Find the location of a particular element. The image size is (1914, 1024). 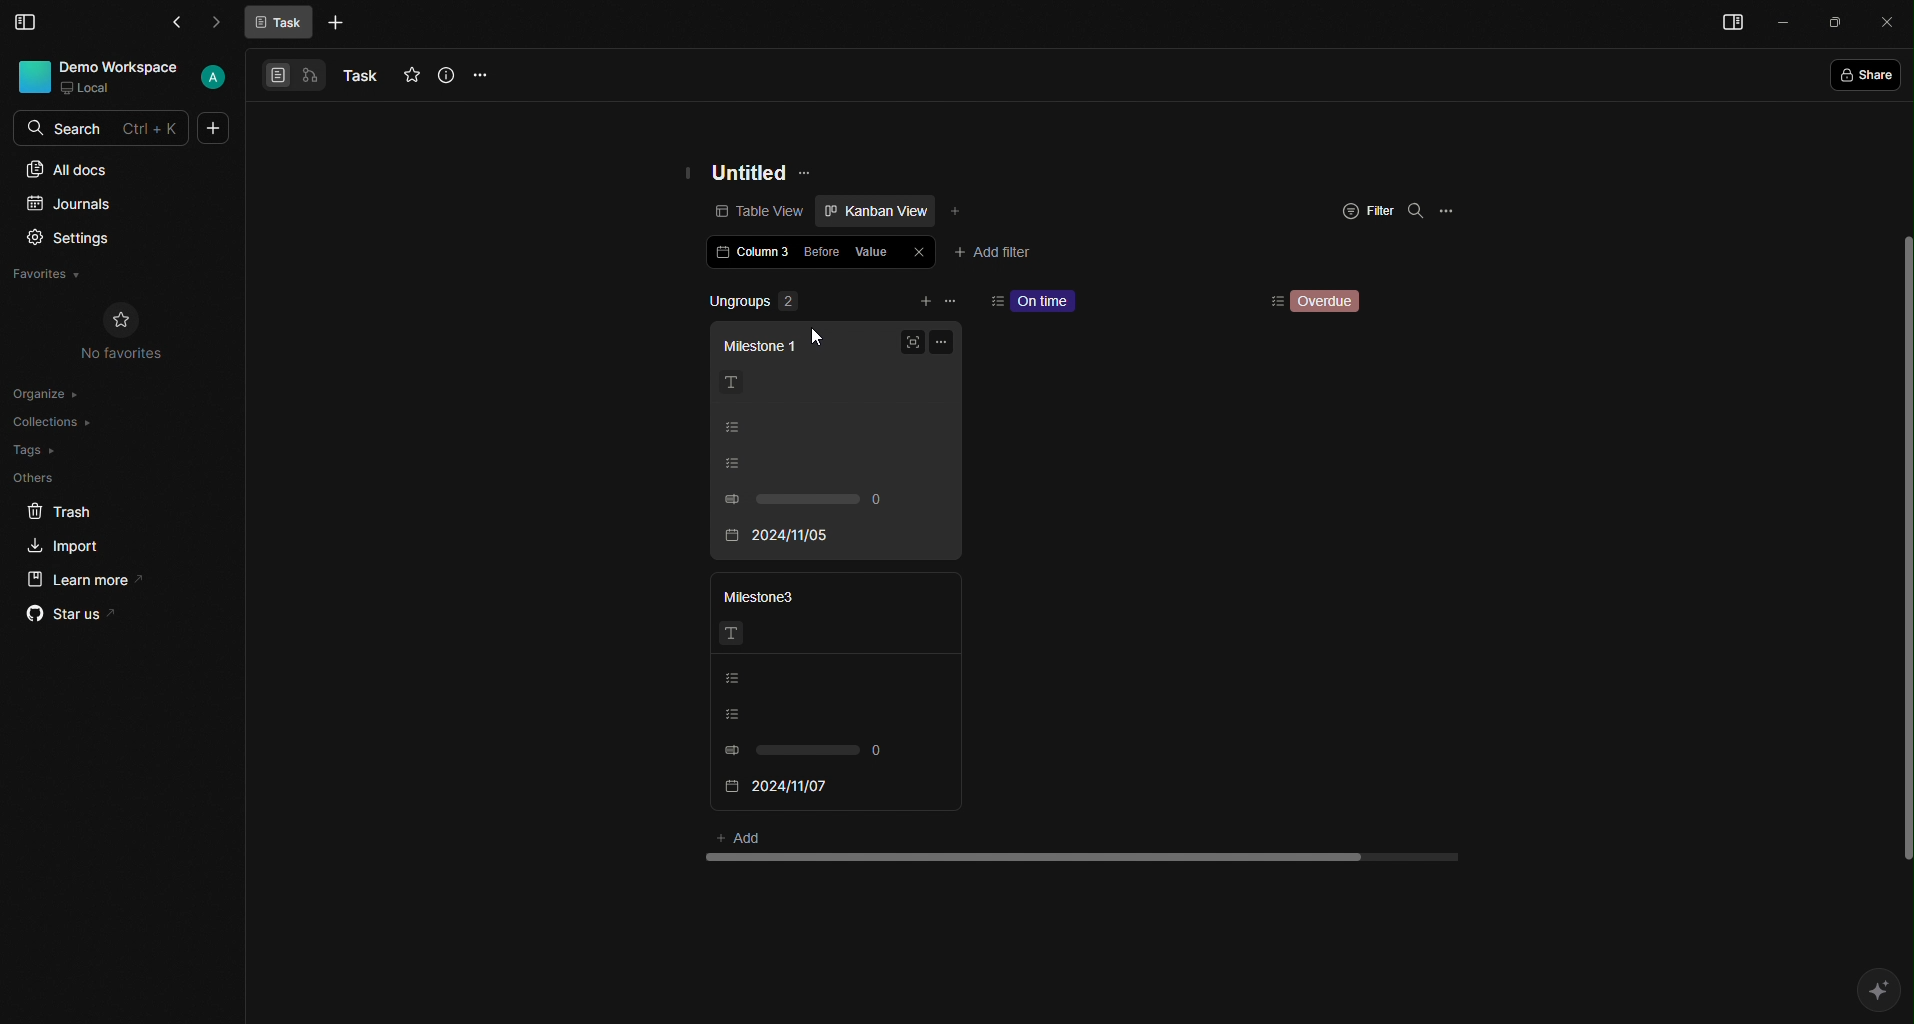

Text is located at coordinates (734, 632).